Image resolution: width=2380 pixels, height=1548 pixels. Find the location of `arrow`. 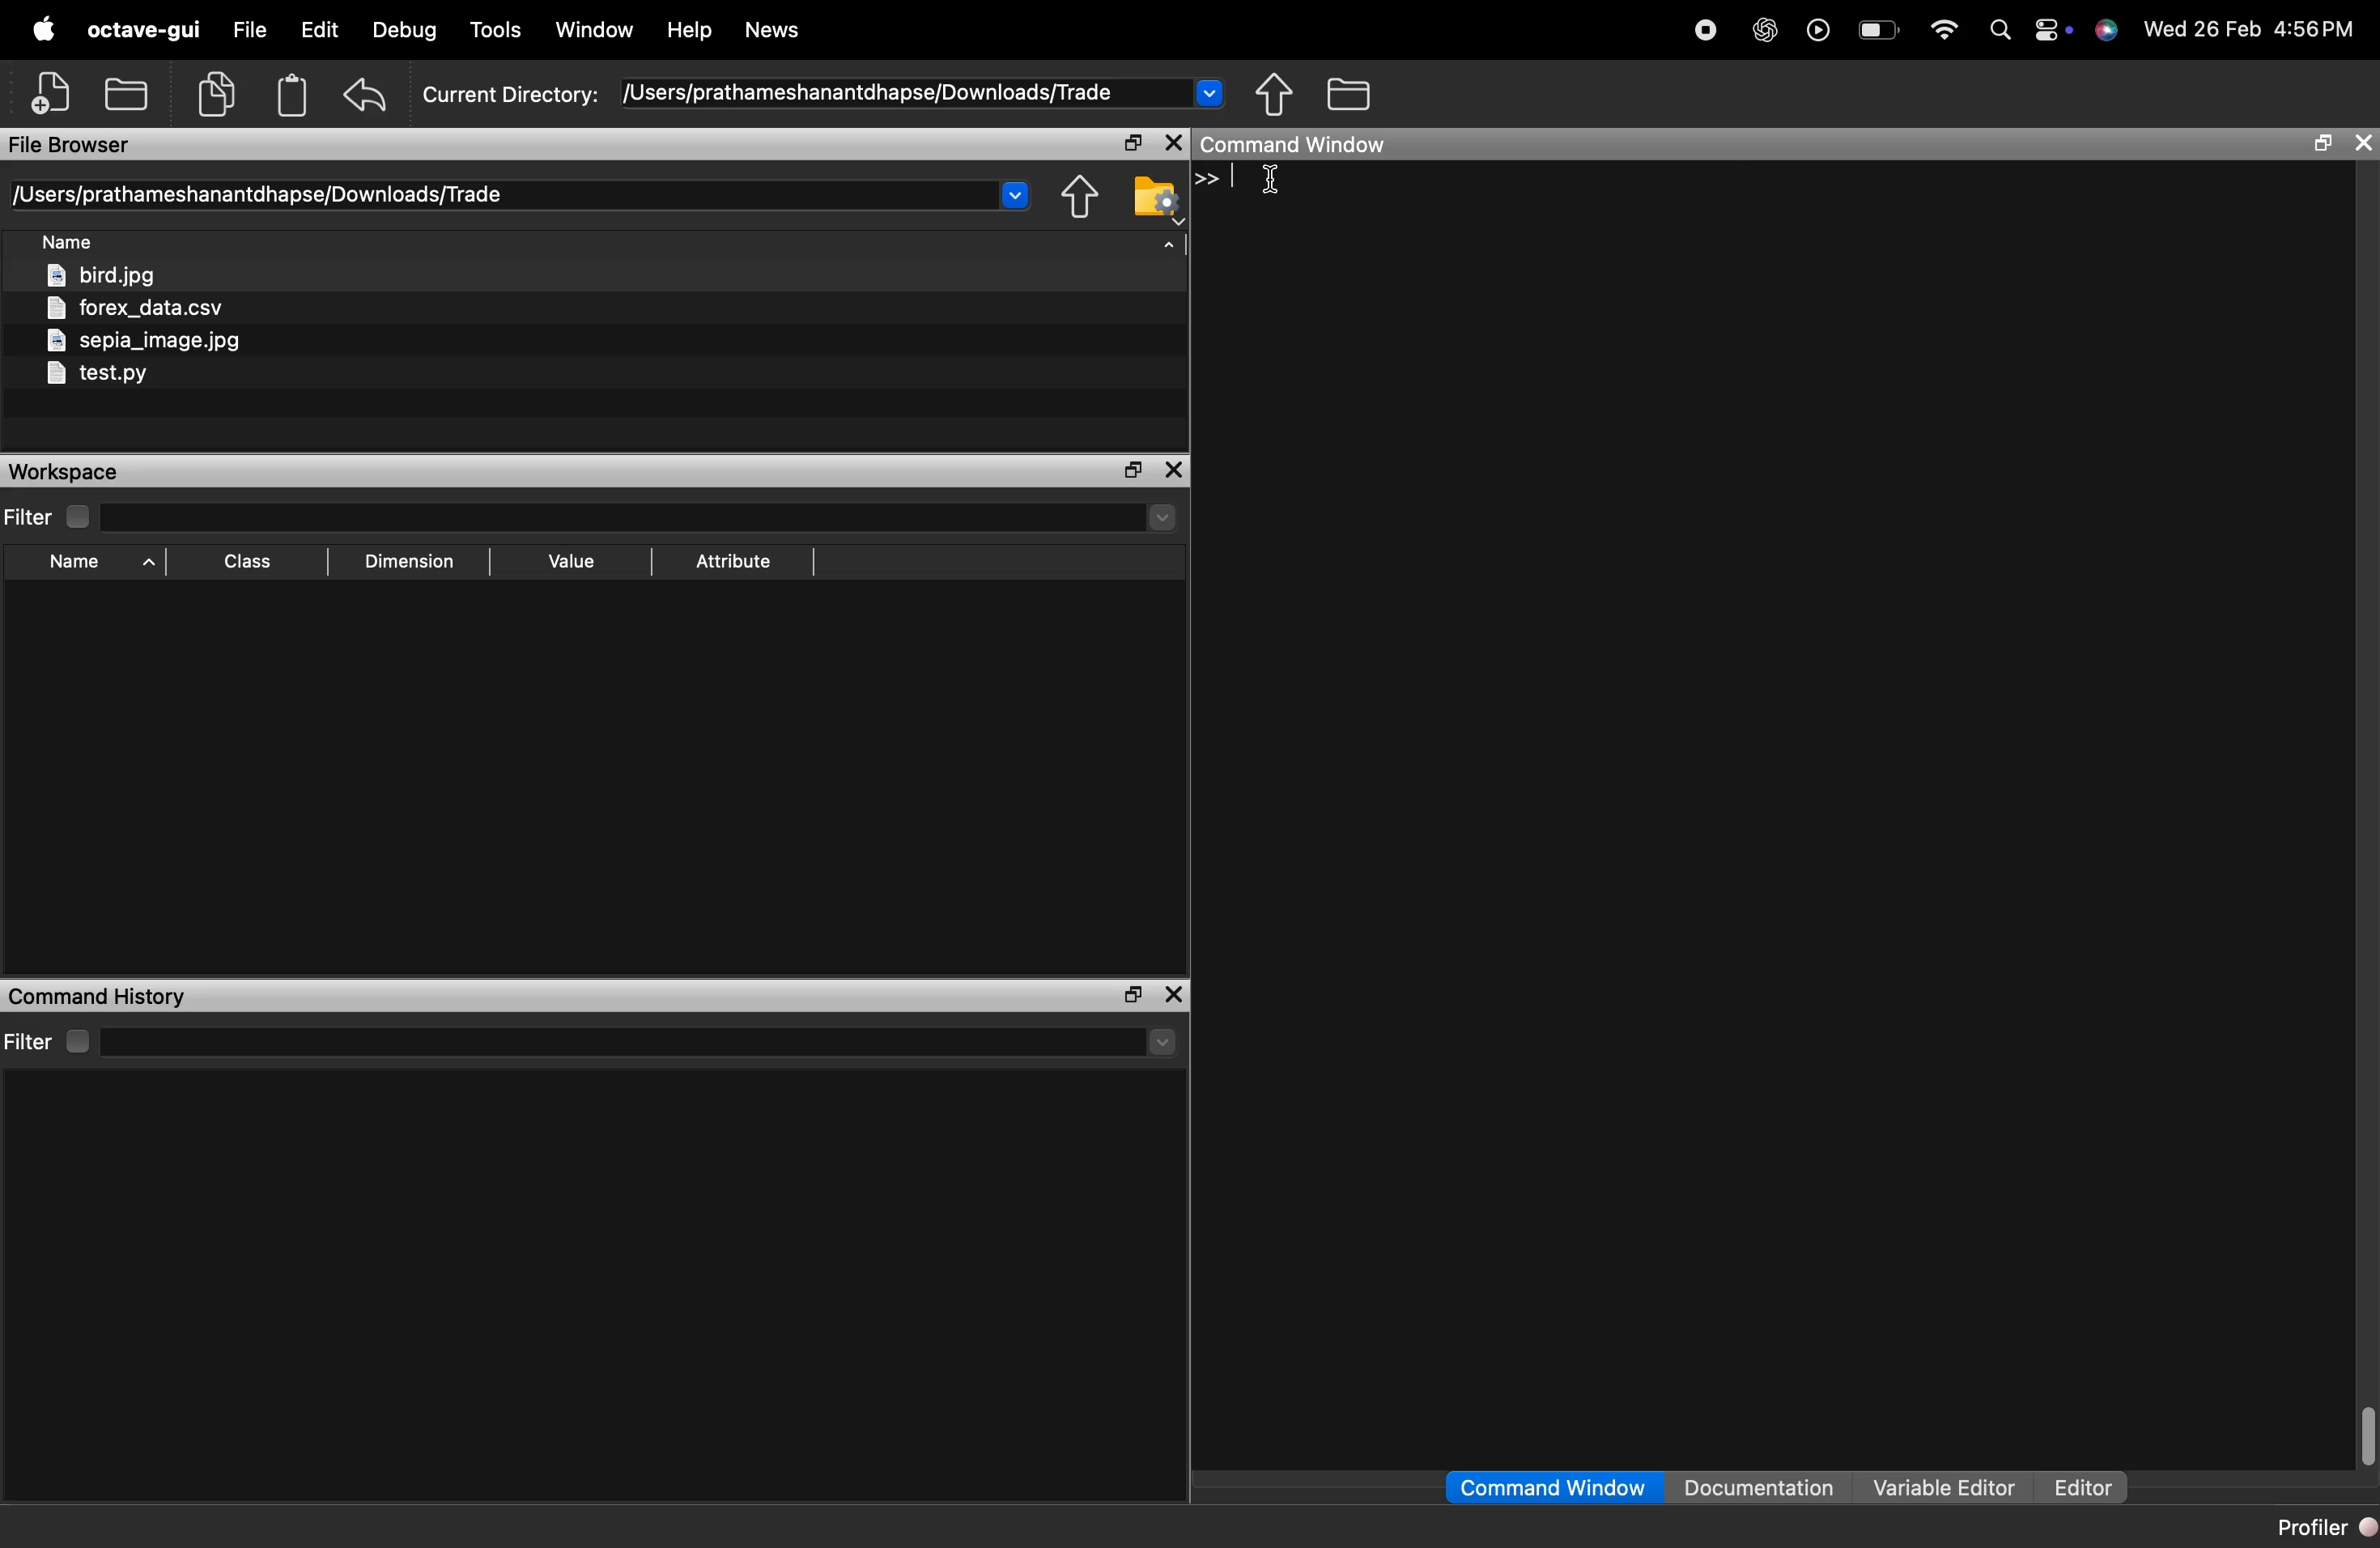

arrow is located at coordinates (1174, 245).